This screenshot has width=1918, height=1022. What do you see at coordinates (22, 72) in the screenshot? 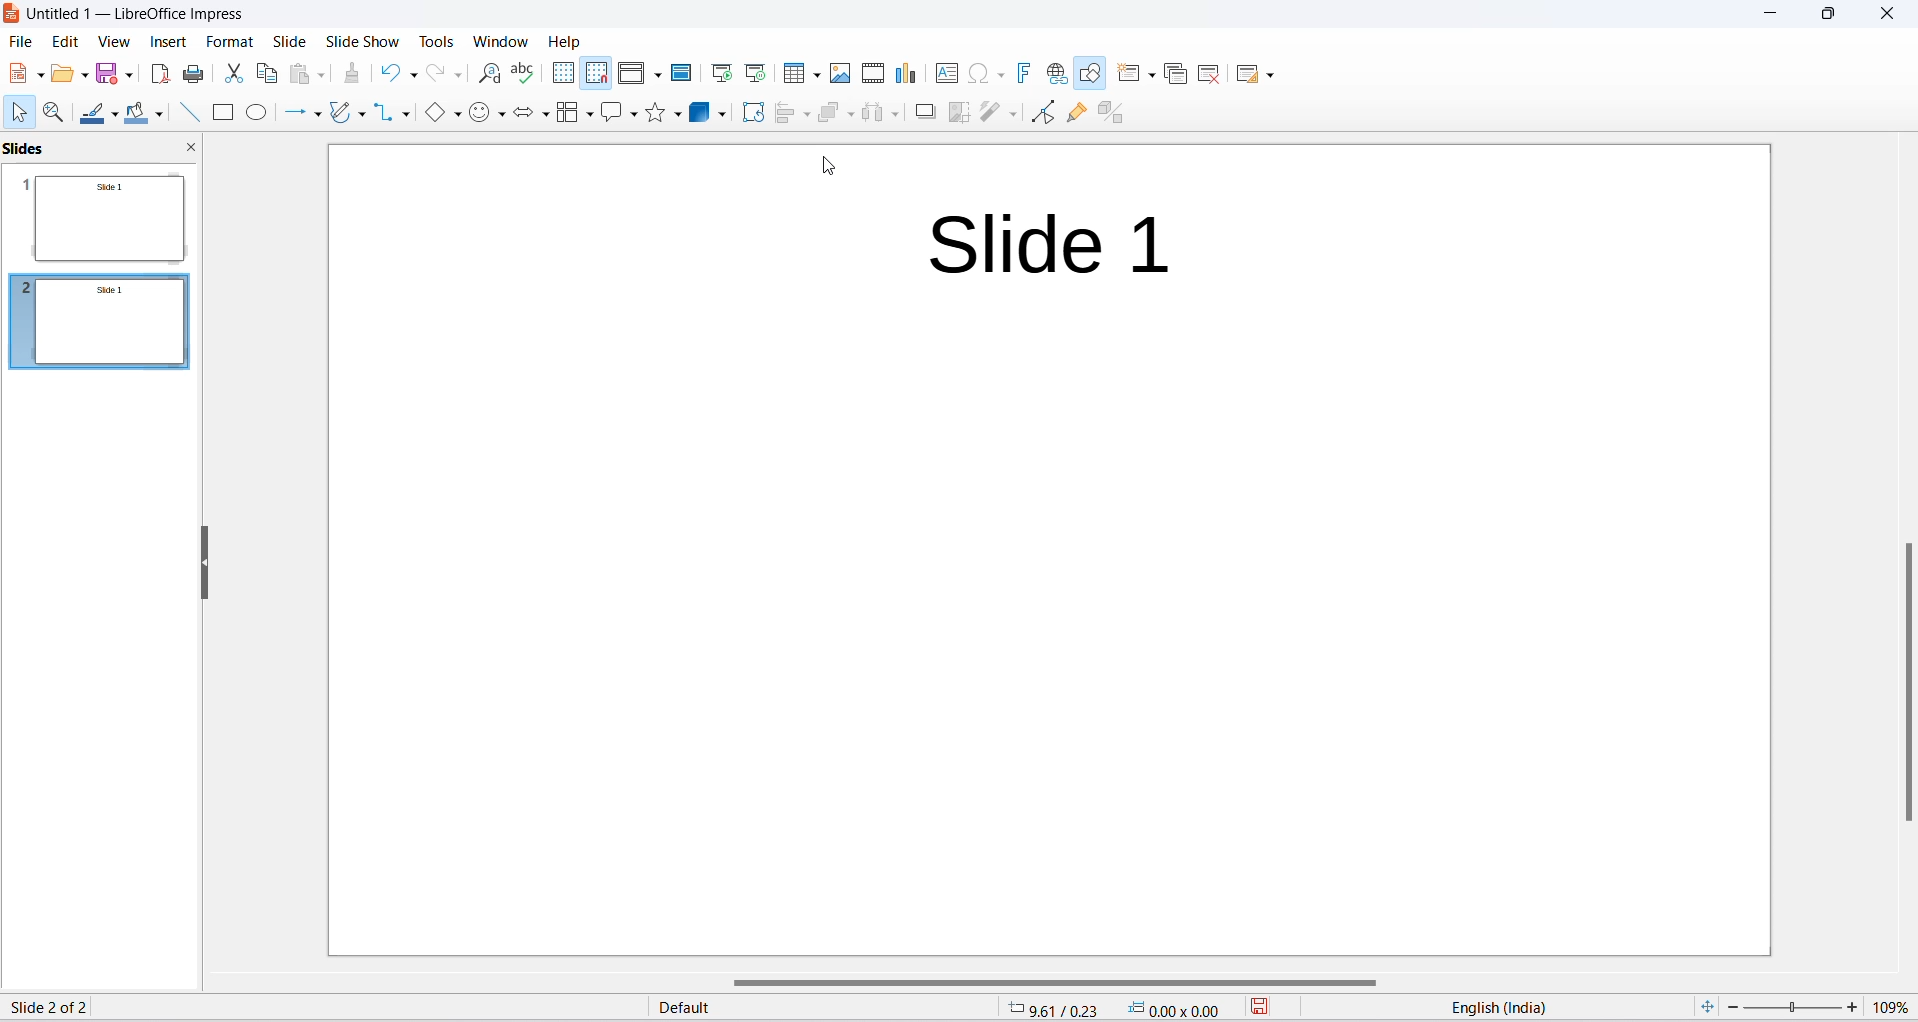
I see `new file options` at bounding box center [22, 72].